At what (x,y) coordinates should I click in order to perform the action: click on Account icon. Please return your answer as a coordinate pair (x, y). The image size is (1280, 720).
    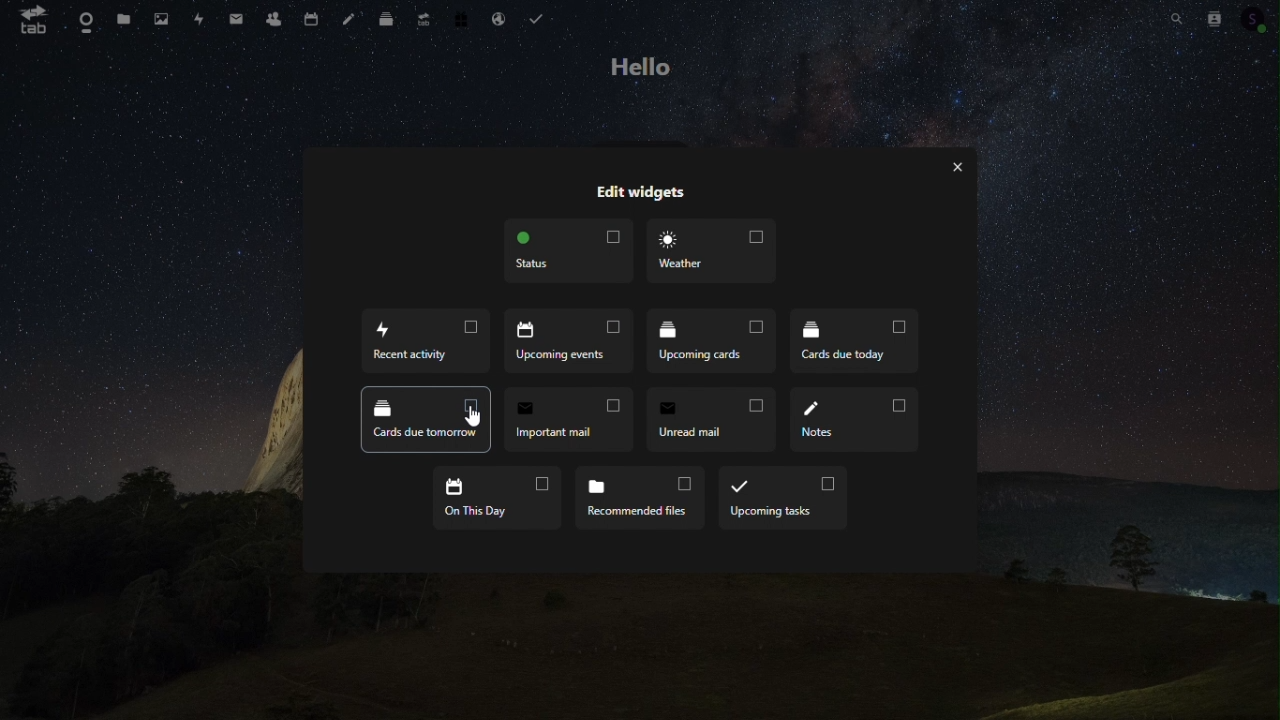
    Looking at the image, I should click on (1256, 19).